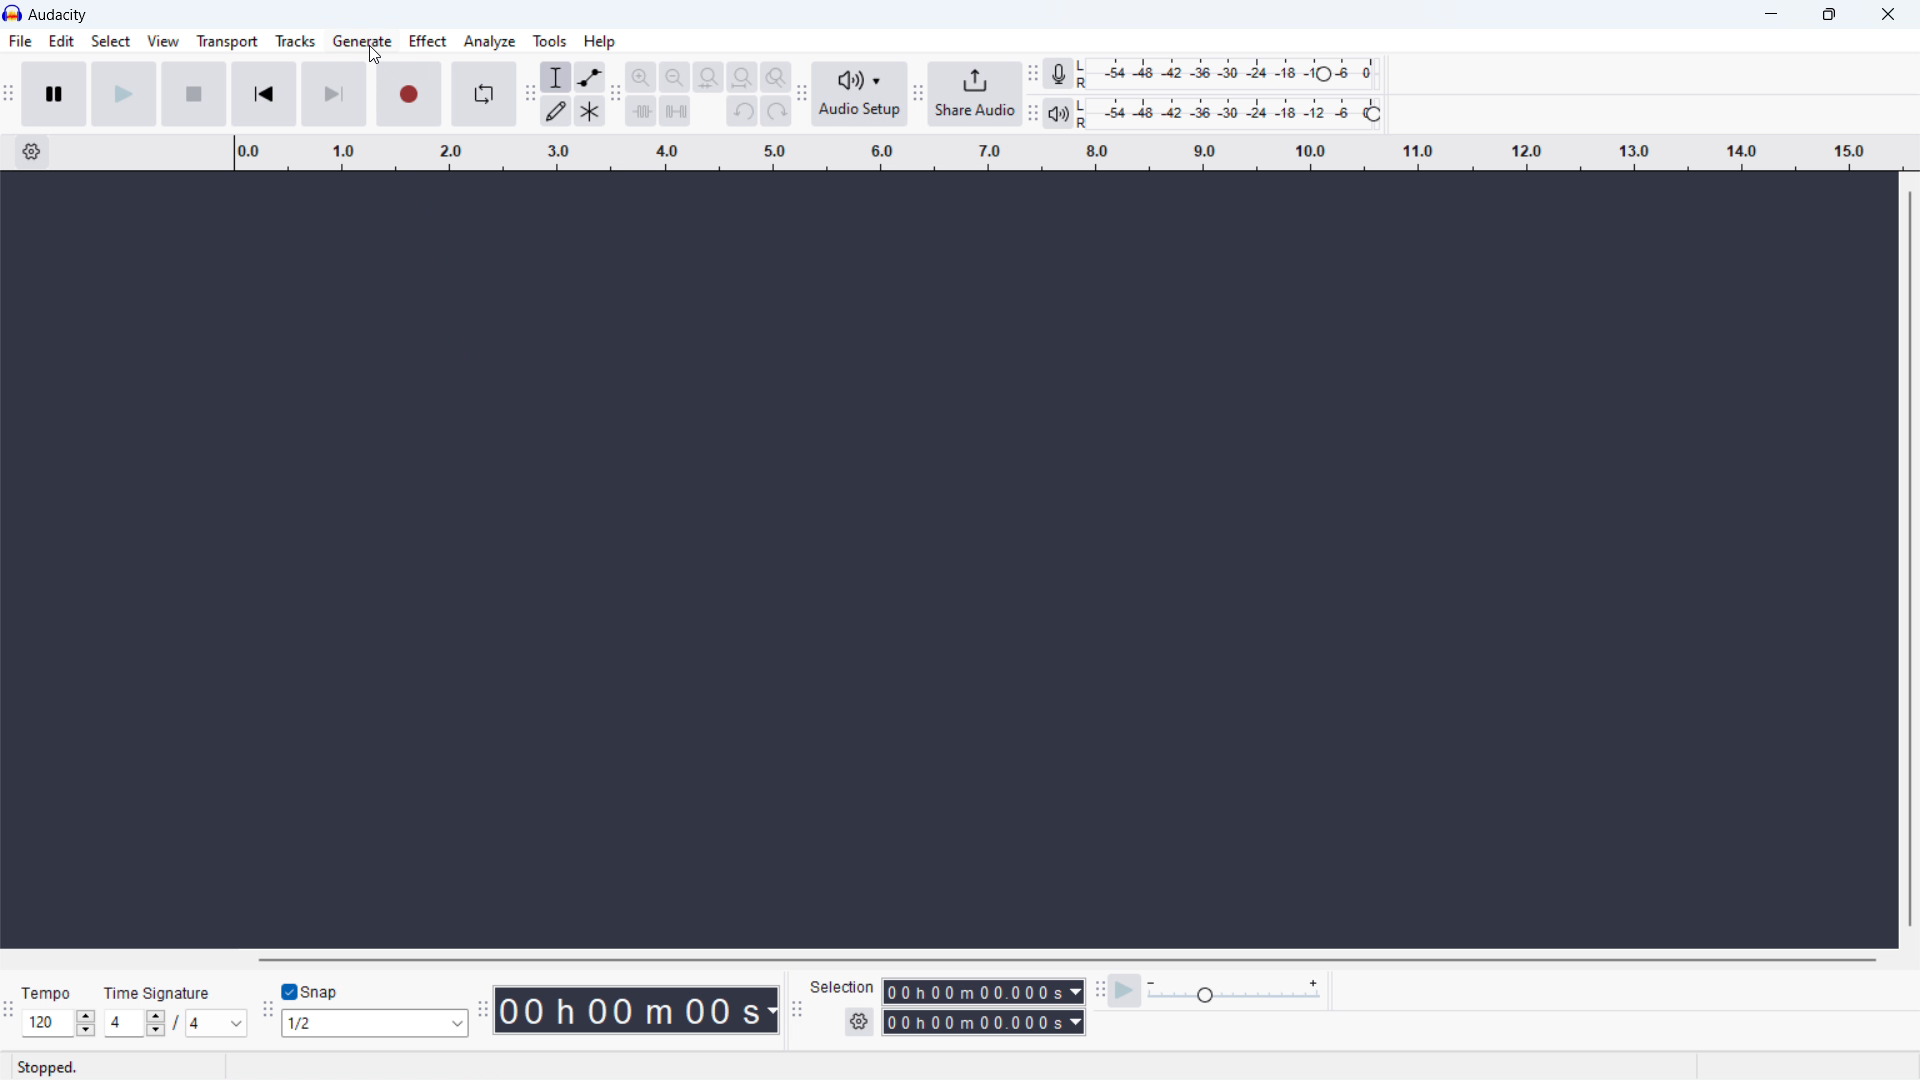 This screenshot has width=1920, height=1080. What do you see at coordinates (843, 989) in the screenshot?
I see `Selection` at bounding box center [843, 989].